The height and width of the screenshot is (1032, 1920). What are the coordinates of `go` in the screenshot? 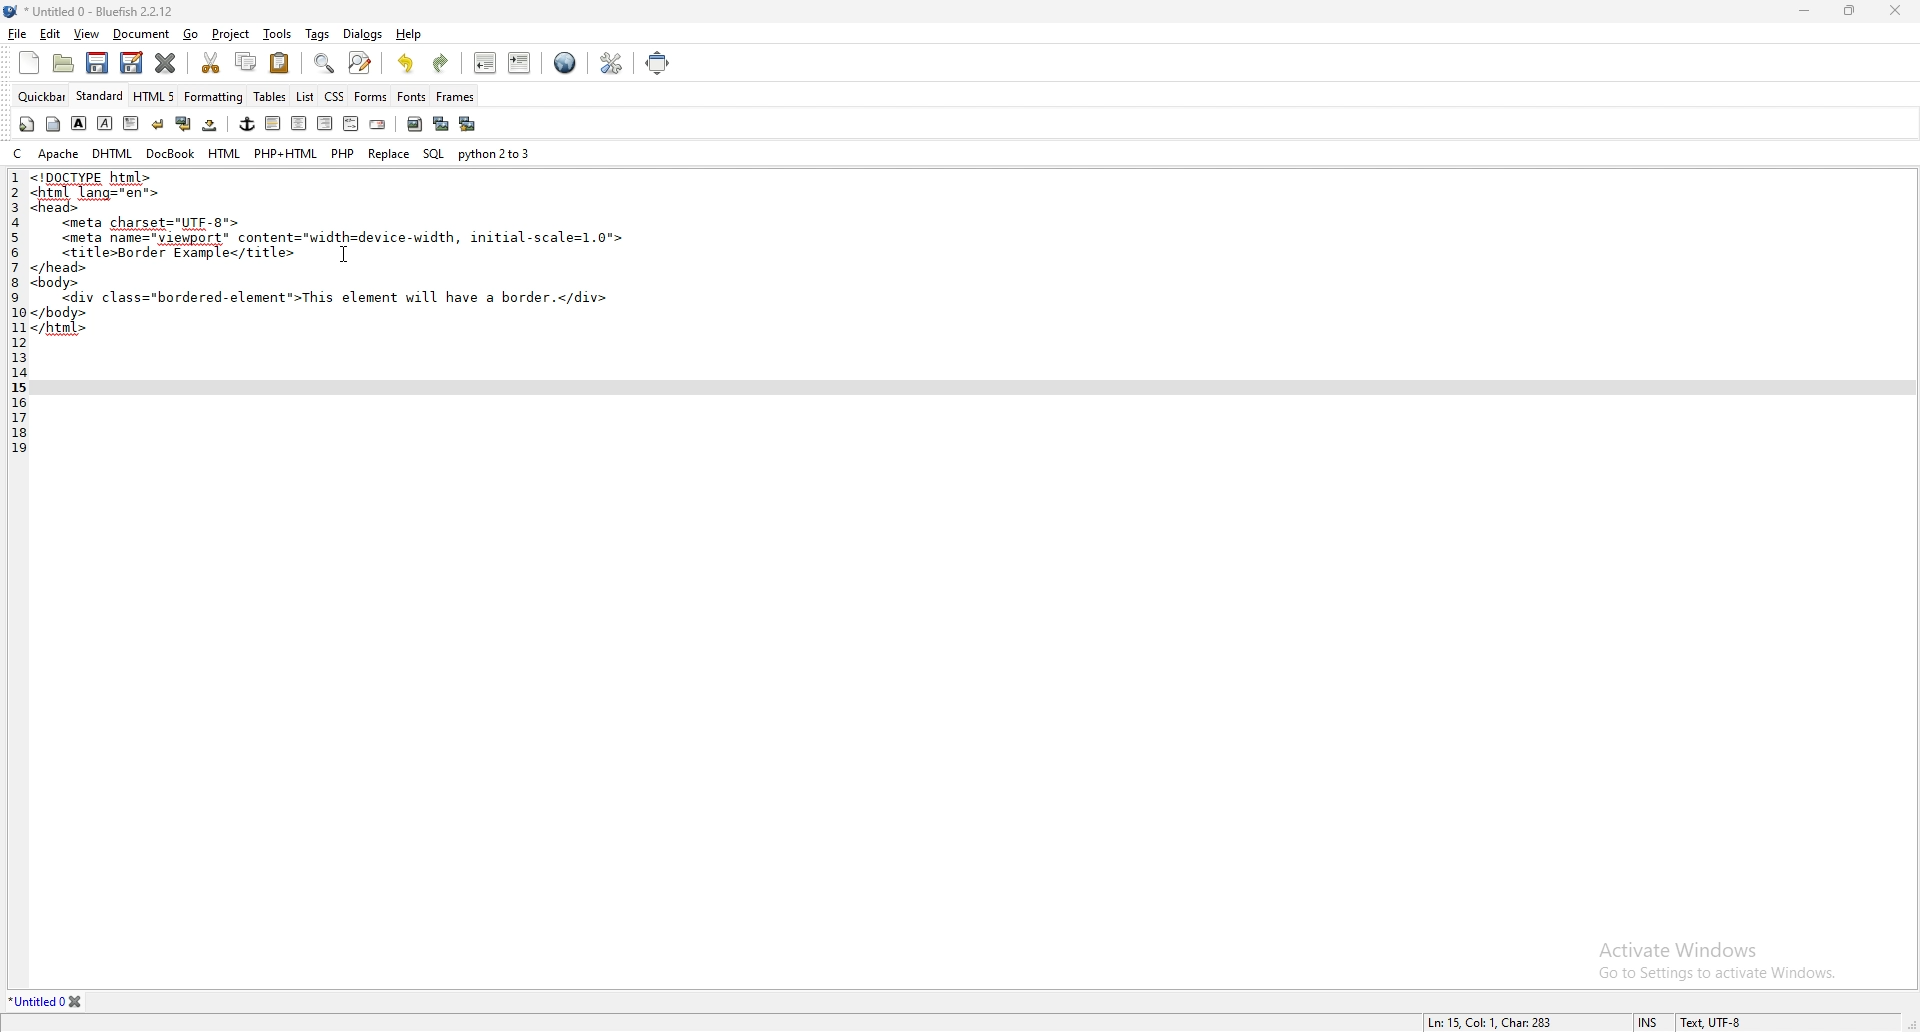 It's located at (190, 34).